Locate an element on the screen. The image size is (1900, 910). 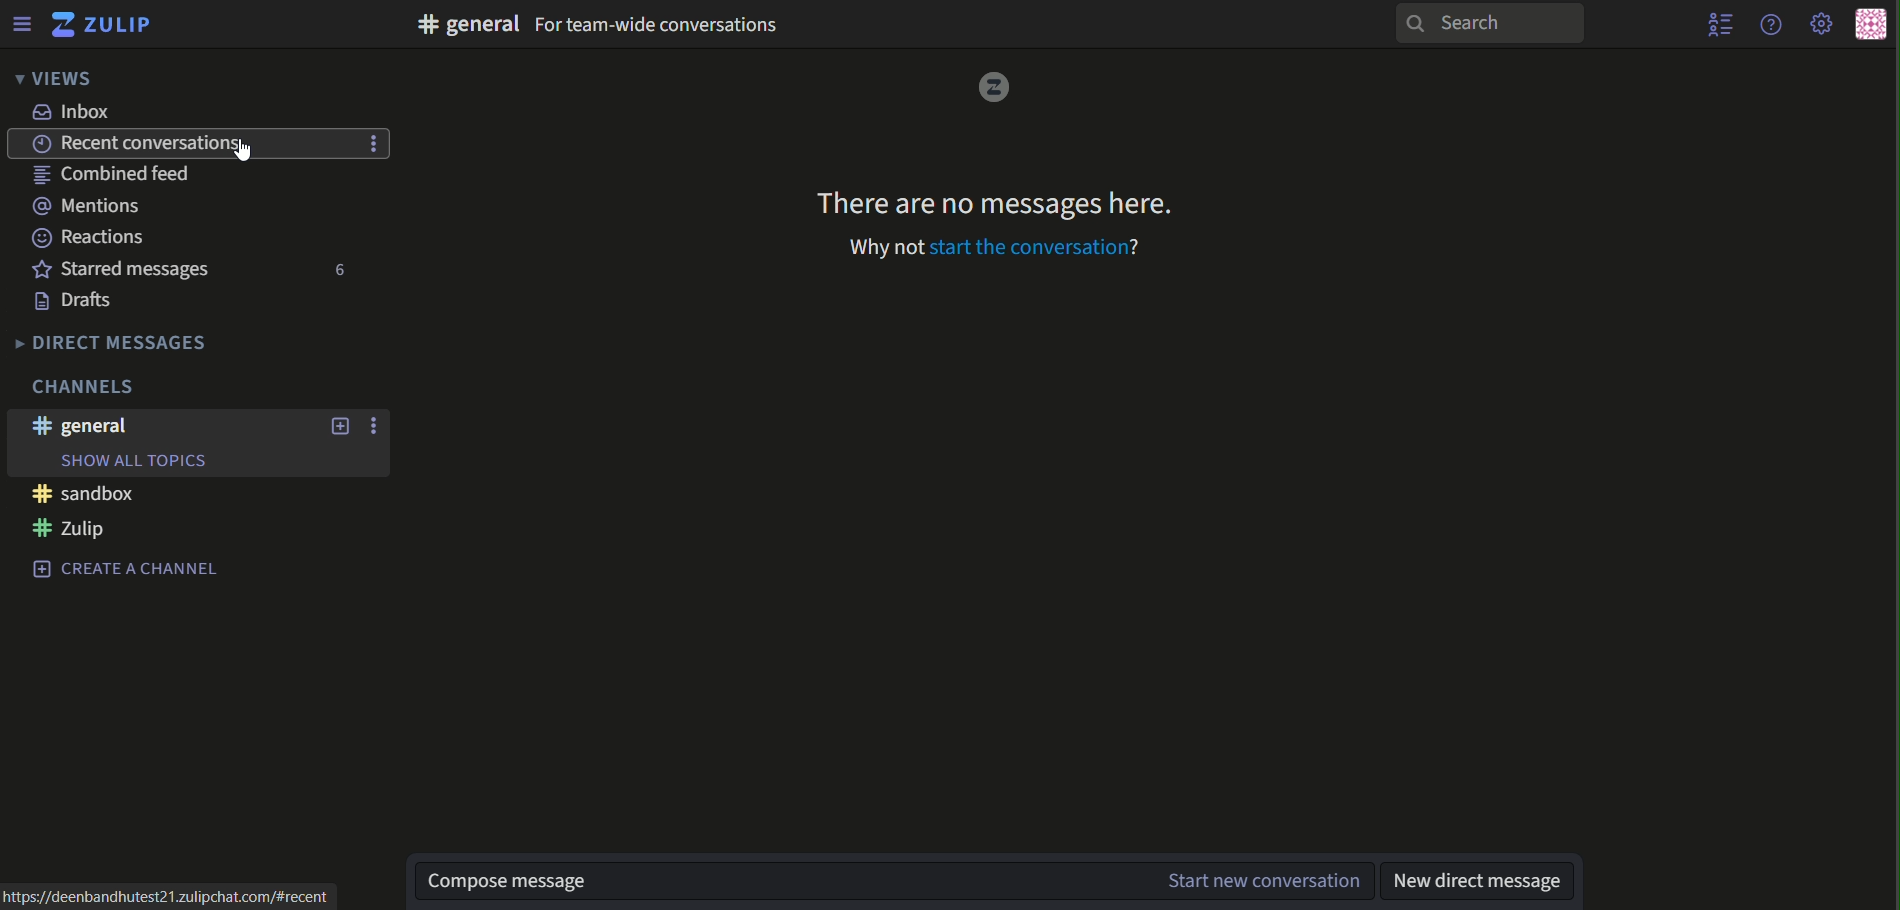
text is located at coordinates (113, 342).